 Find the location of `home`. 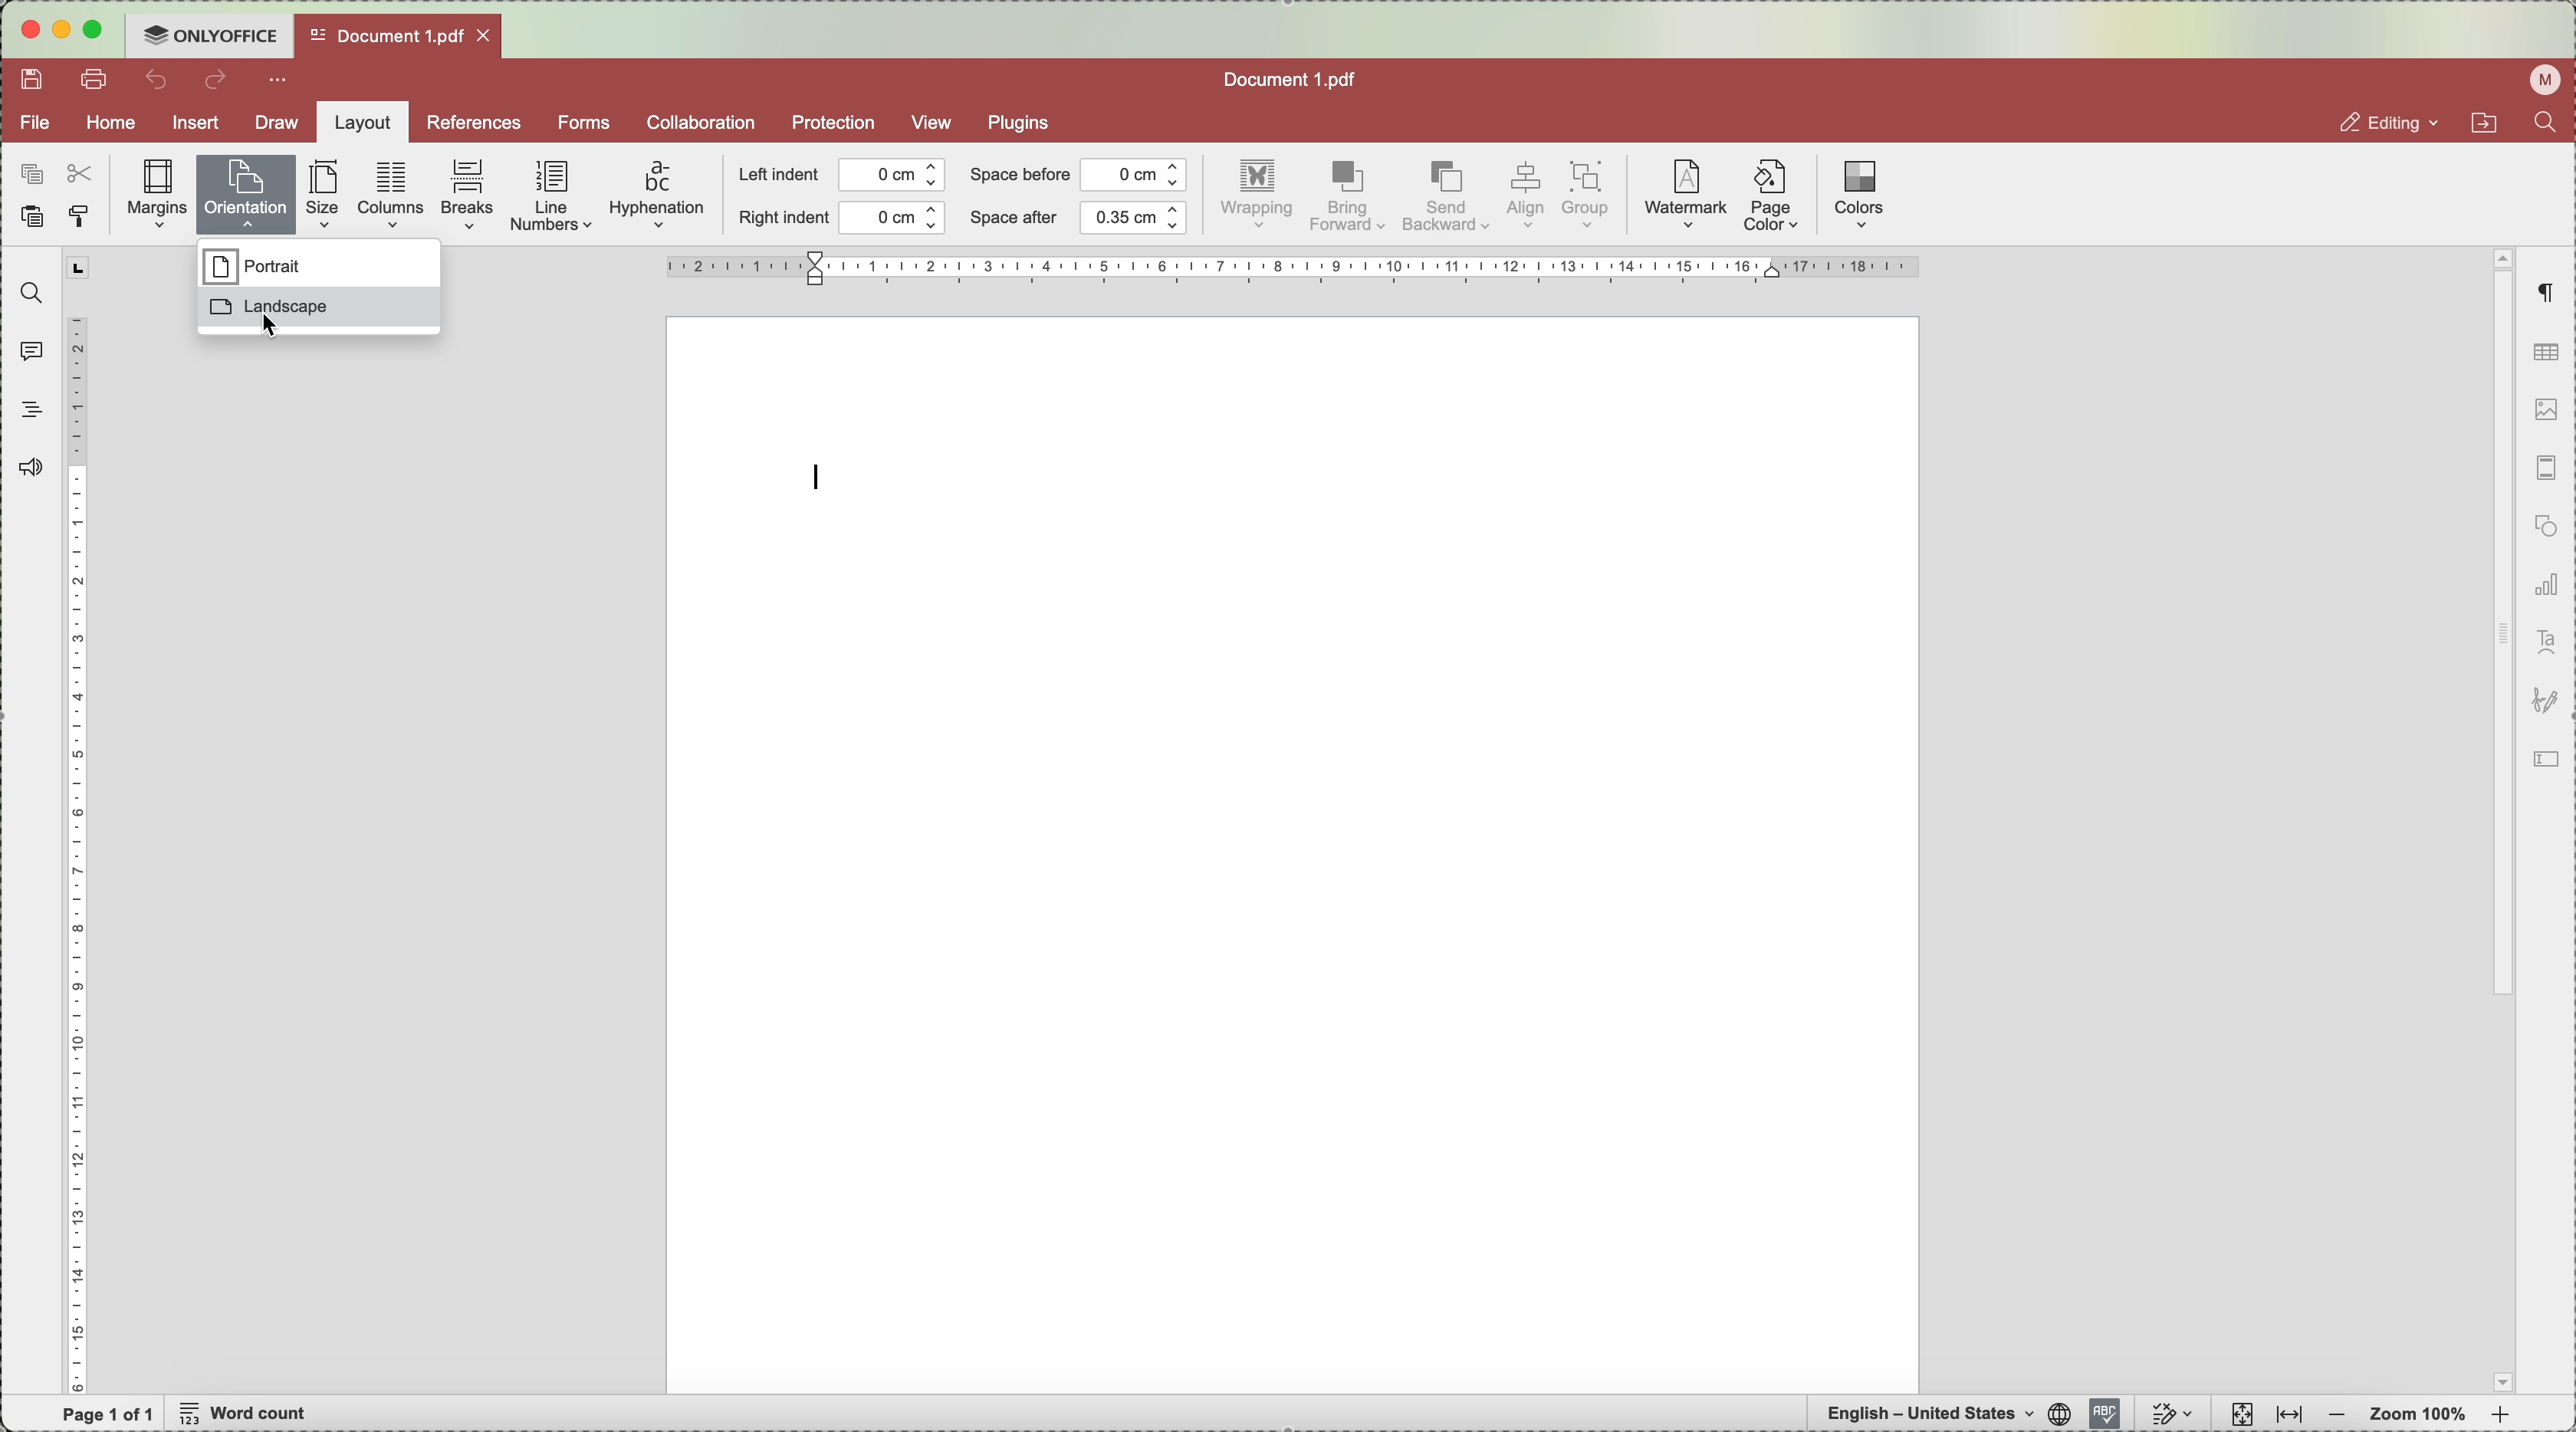

home is located at coordinates (112, 125).